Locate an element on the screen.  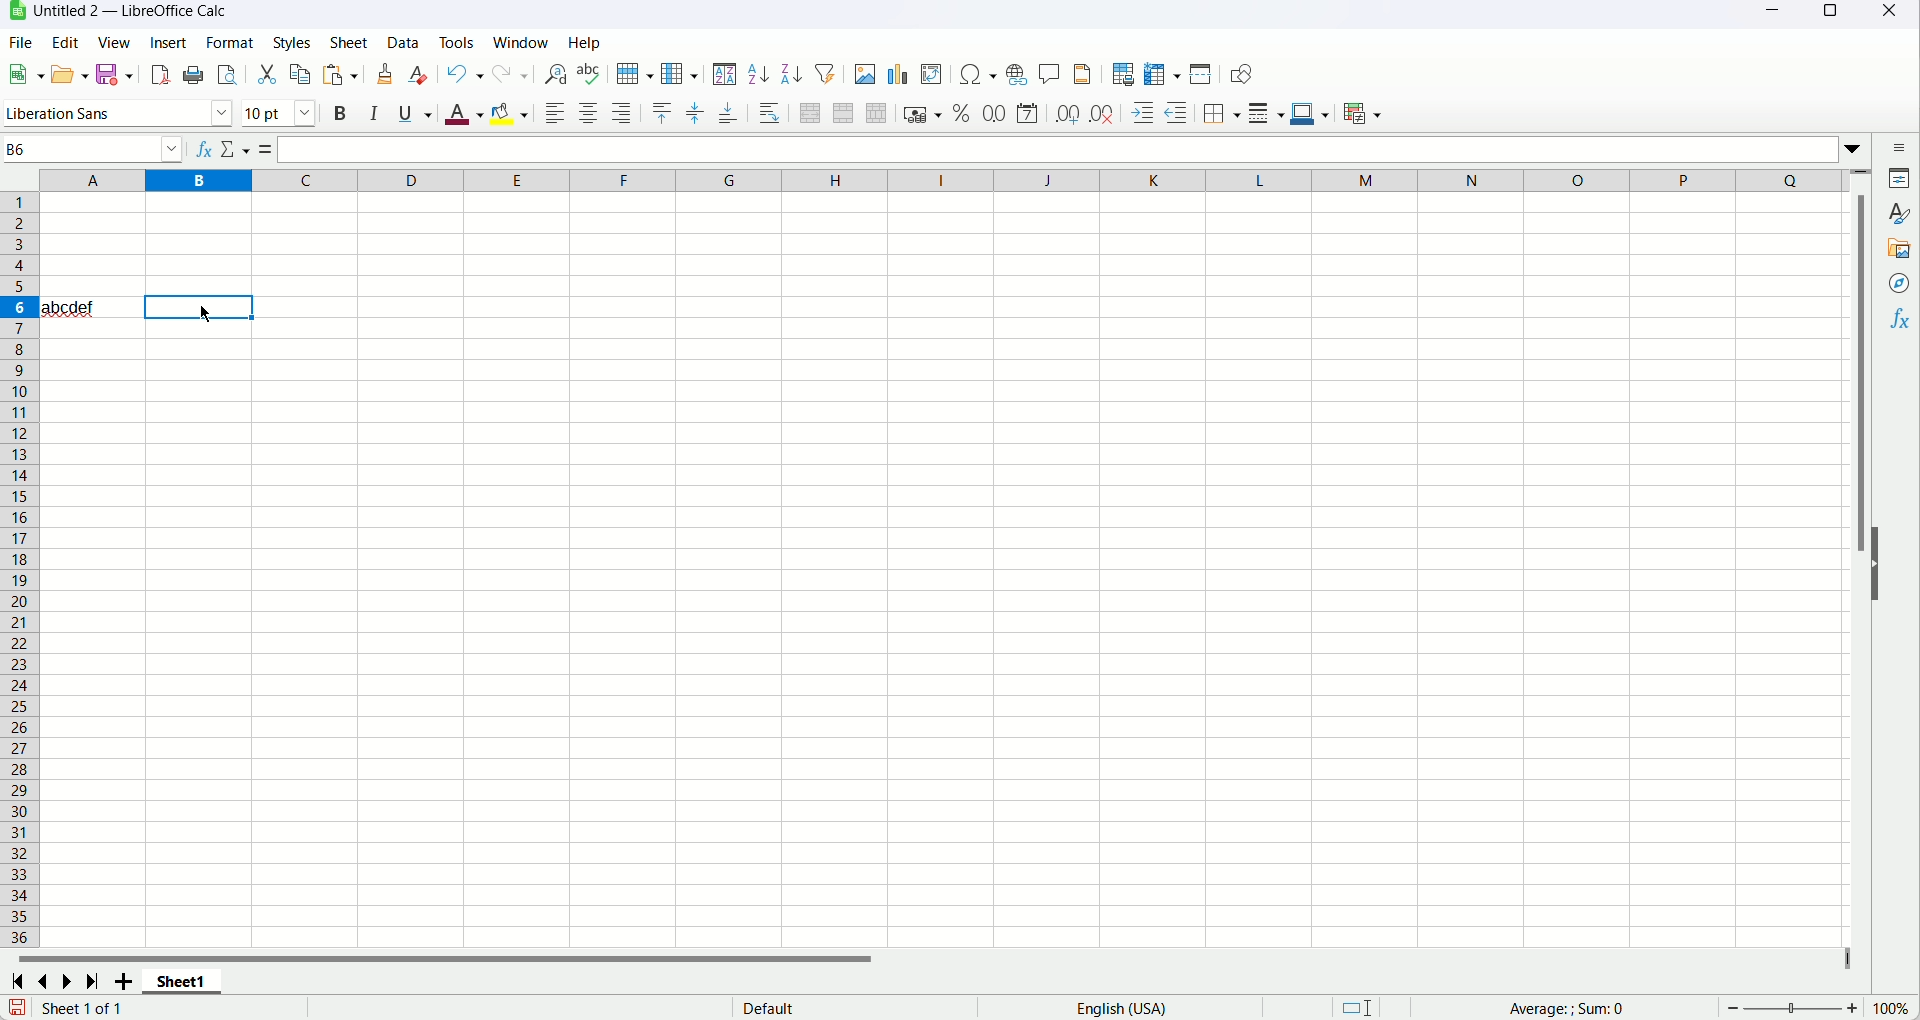
100% is located at coordinates (1890, 1008).